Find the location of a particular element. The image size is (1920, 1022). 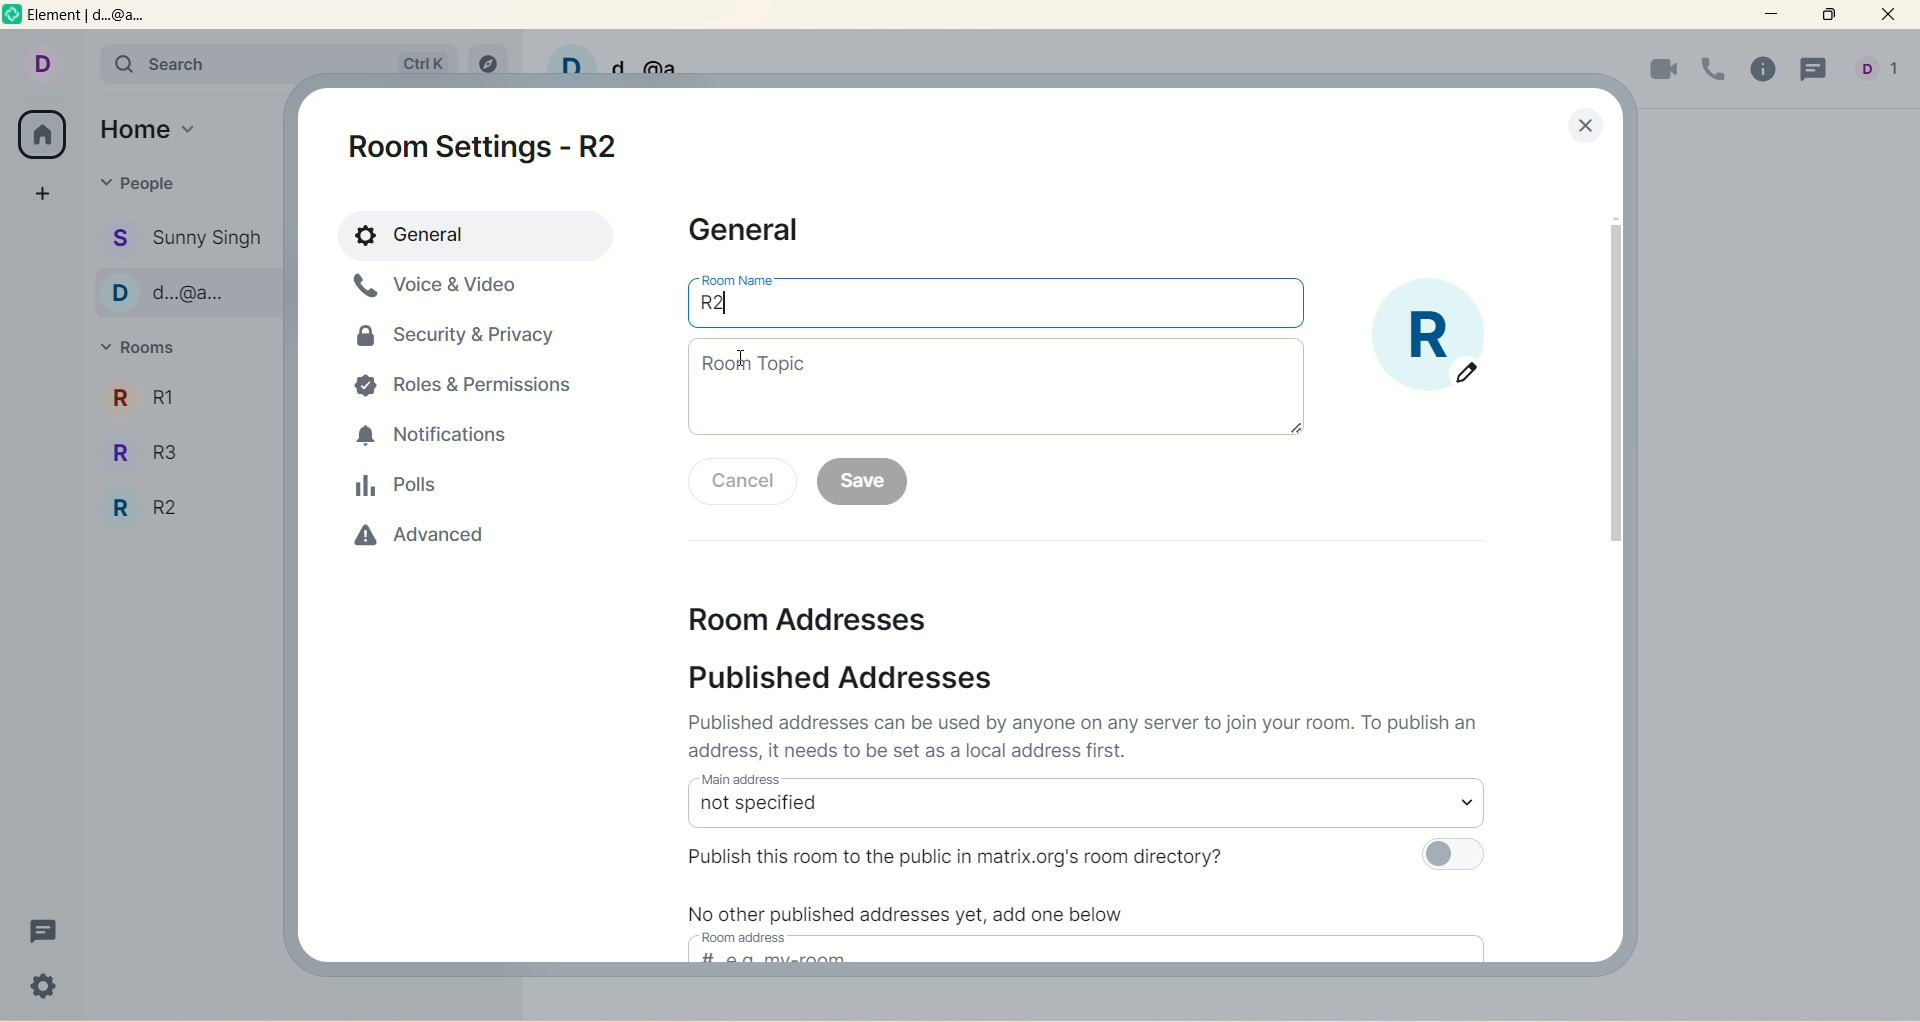

voice & video is located at coordinates (445, 294).